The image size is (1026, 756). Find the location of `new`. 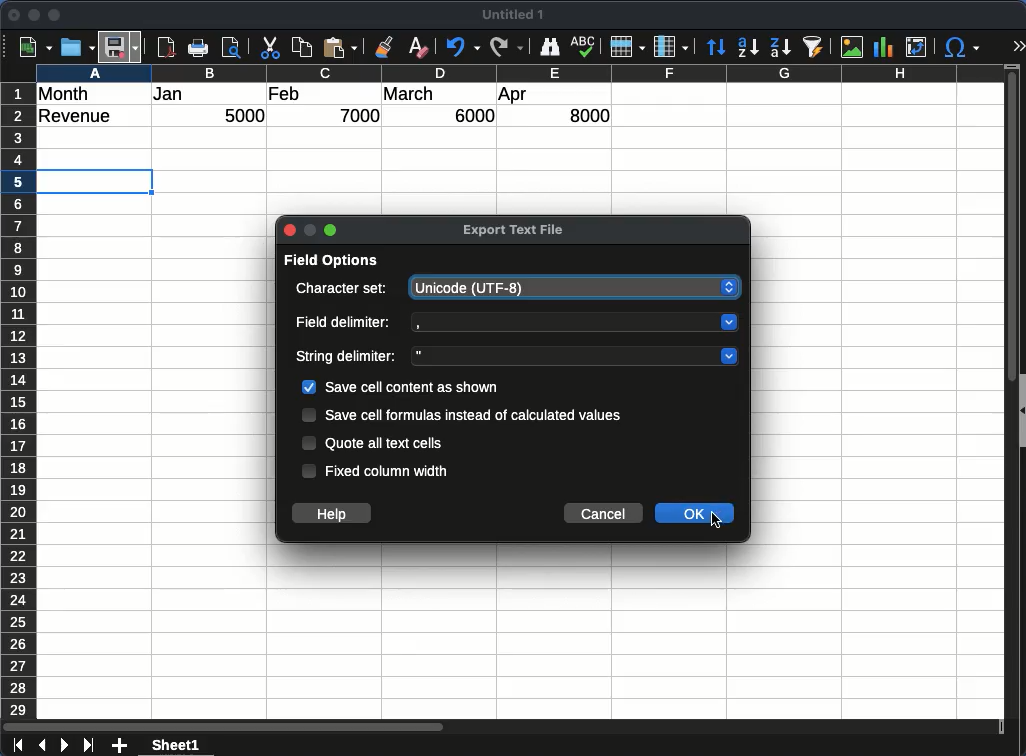

new is located at coordinates (33, 47).